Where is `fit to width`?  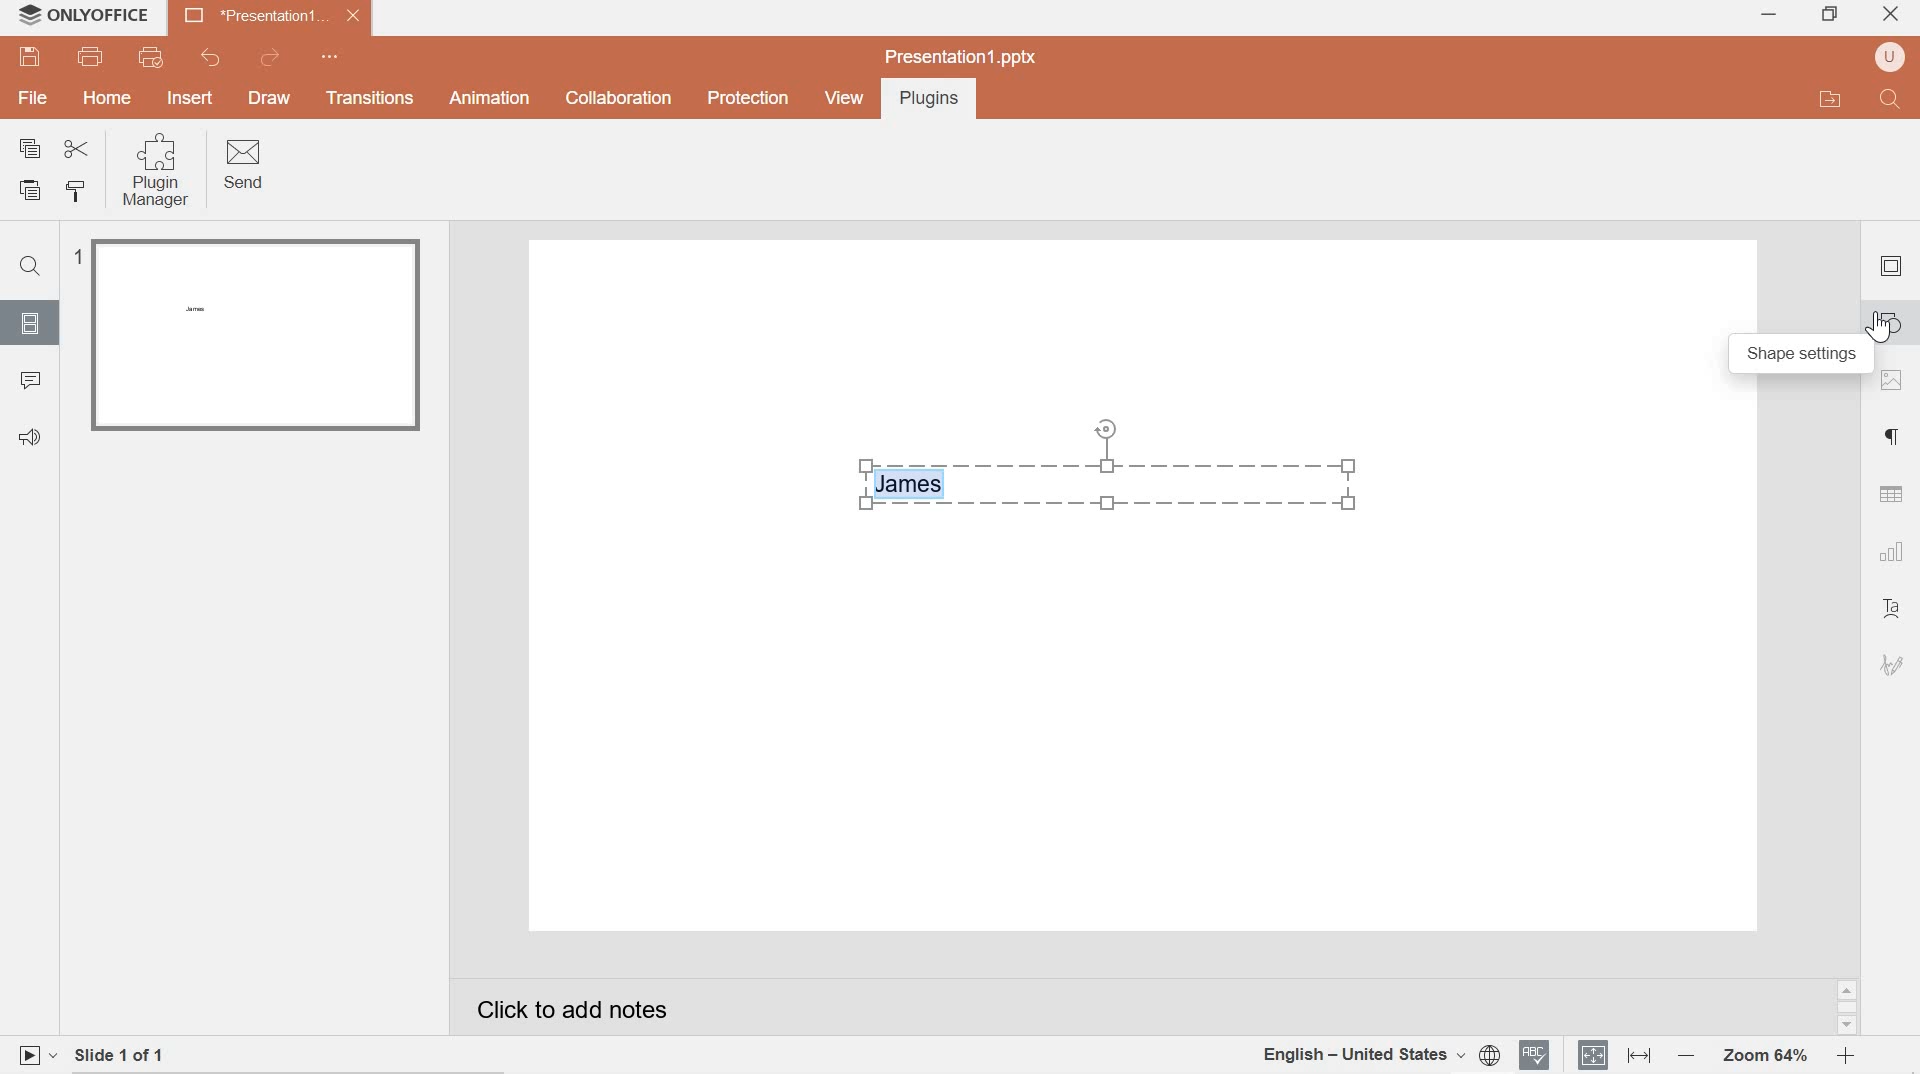
fit to width is located at coordinates (1637, 1056).